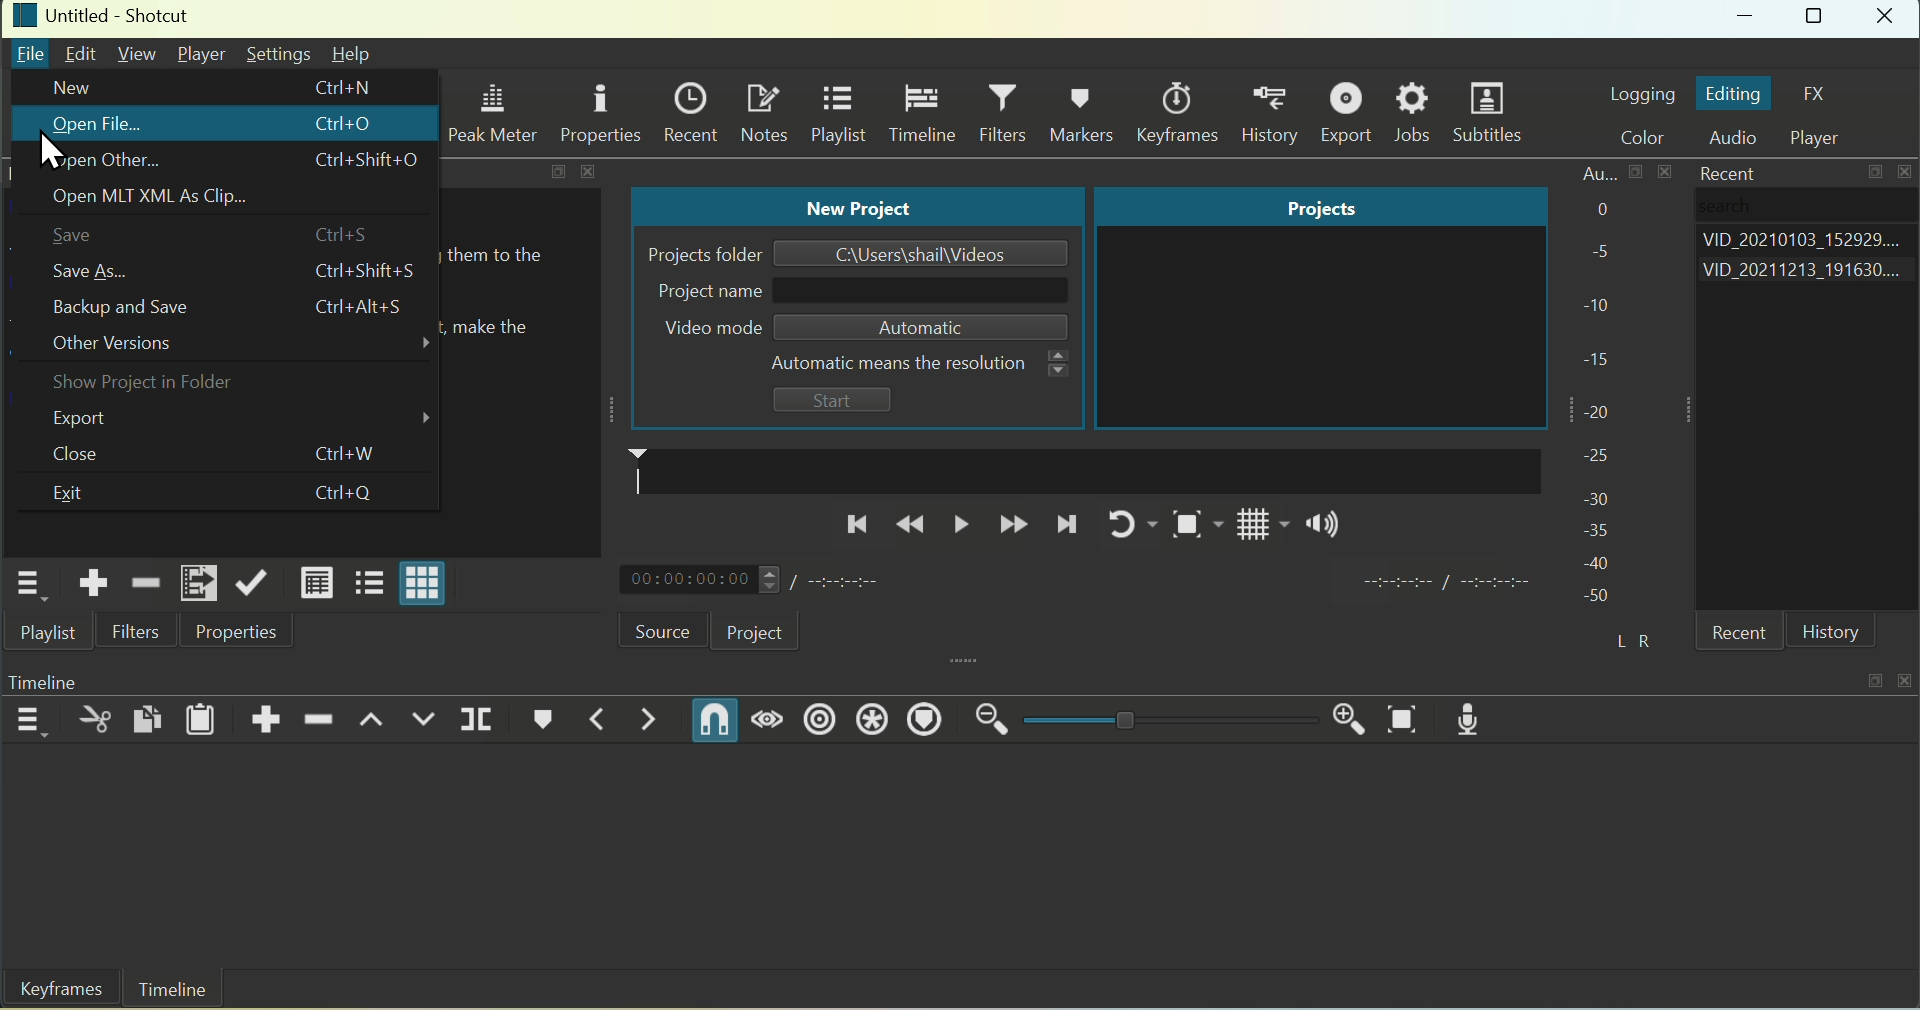 The width and height of the screenshot is (1920, 1010). What do you see at coordinates (204, 54) in the screenshot?
I see `Player` at bounding box center [204, 54].